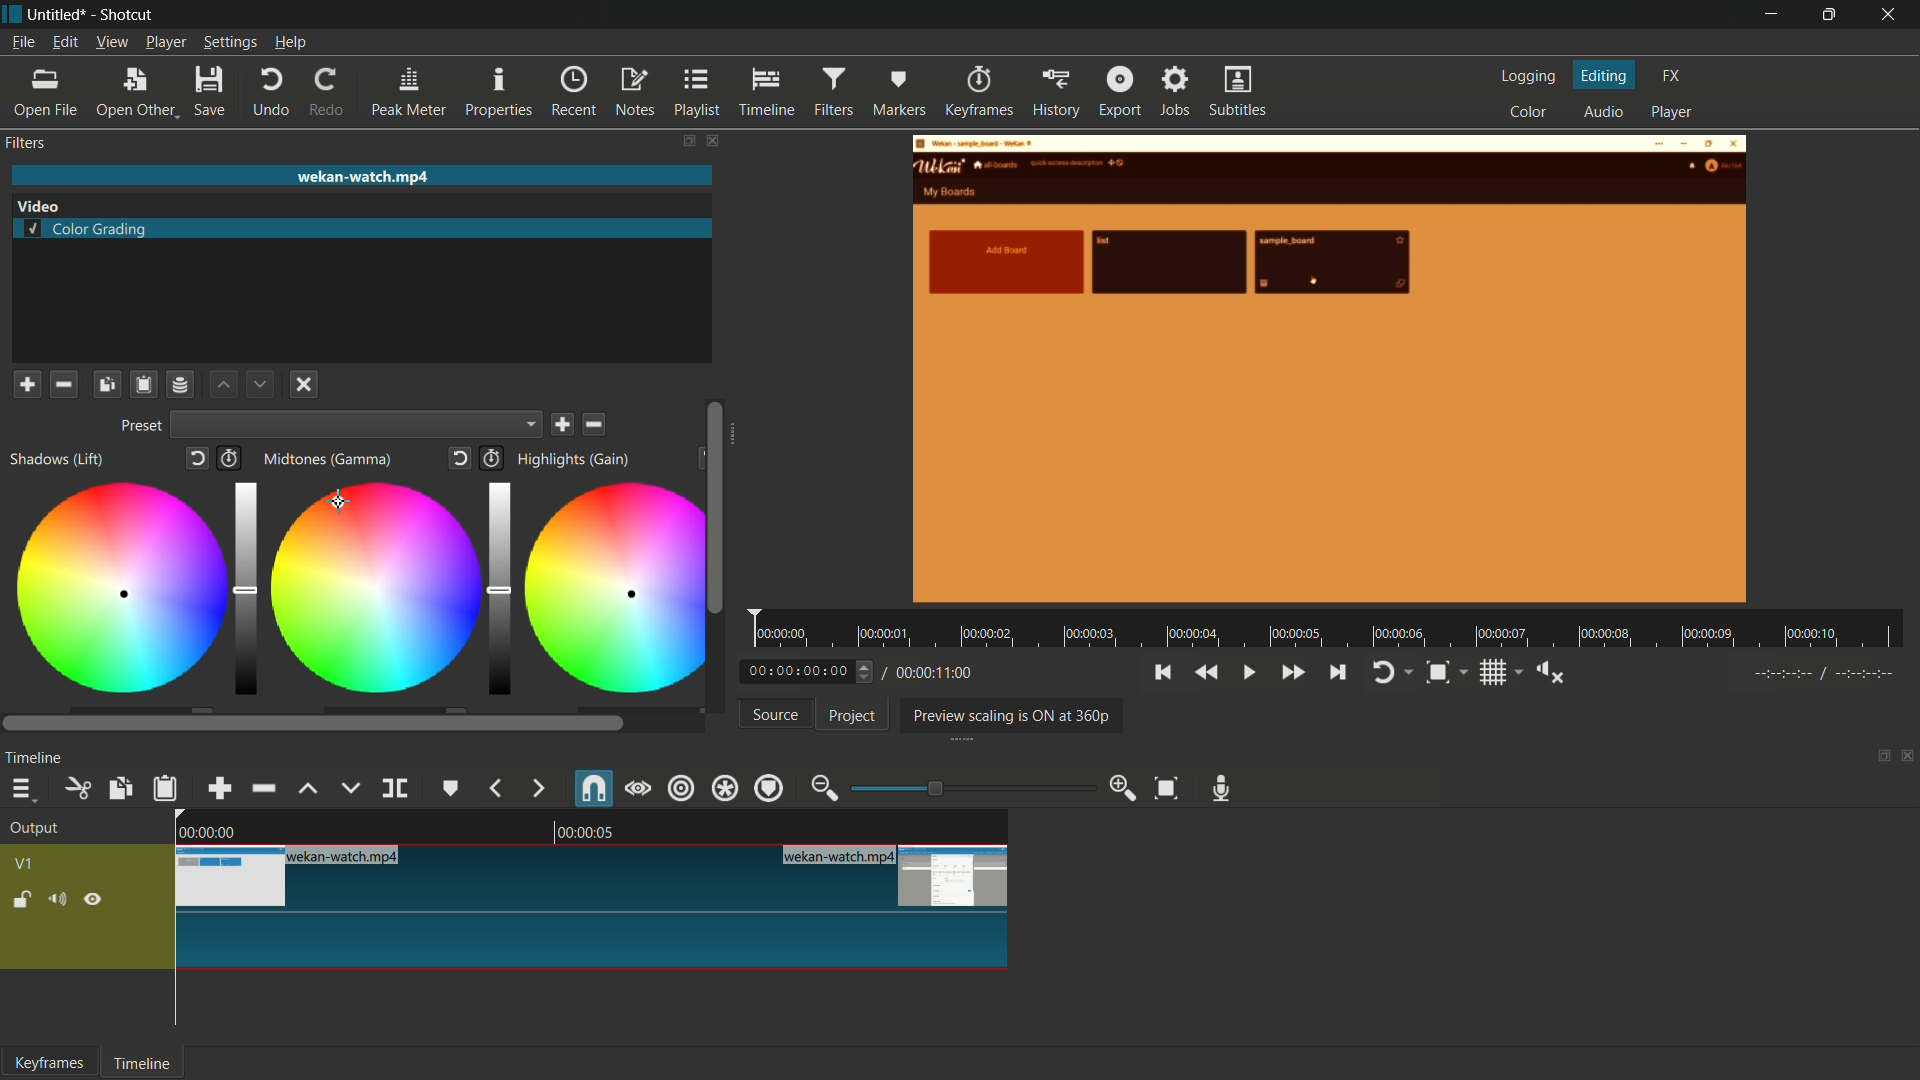 The height and width of the screenshot is (1080, 1920). Describe the element at coordinates (767, 93) in the screenshot. I see `timeline` at that location.